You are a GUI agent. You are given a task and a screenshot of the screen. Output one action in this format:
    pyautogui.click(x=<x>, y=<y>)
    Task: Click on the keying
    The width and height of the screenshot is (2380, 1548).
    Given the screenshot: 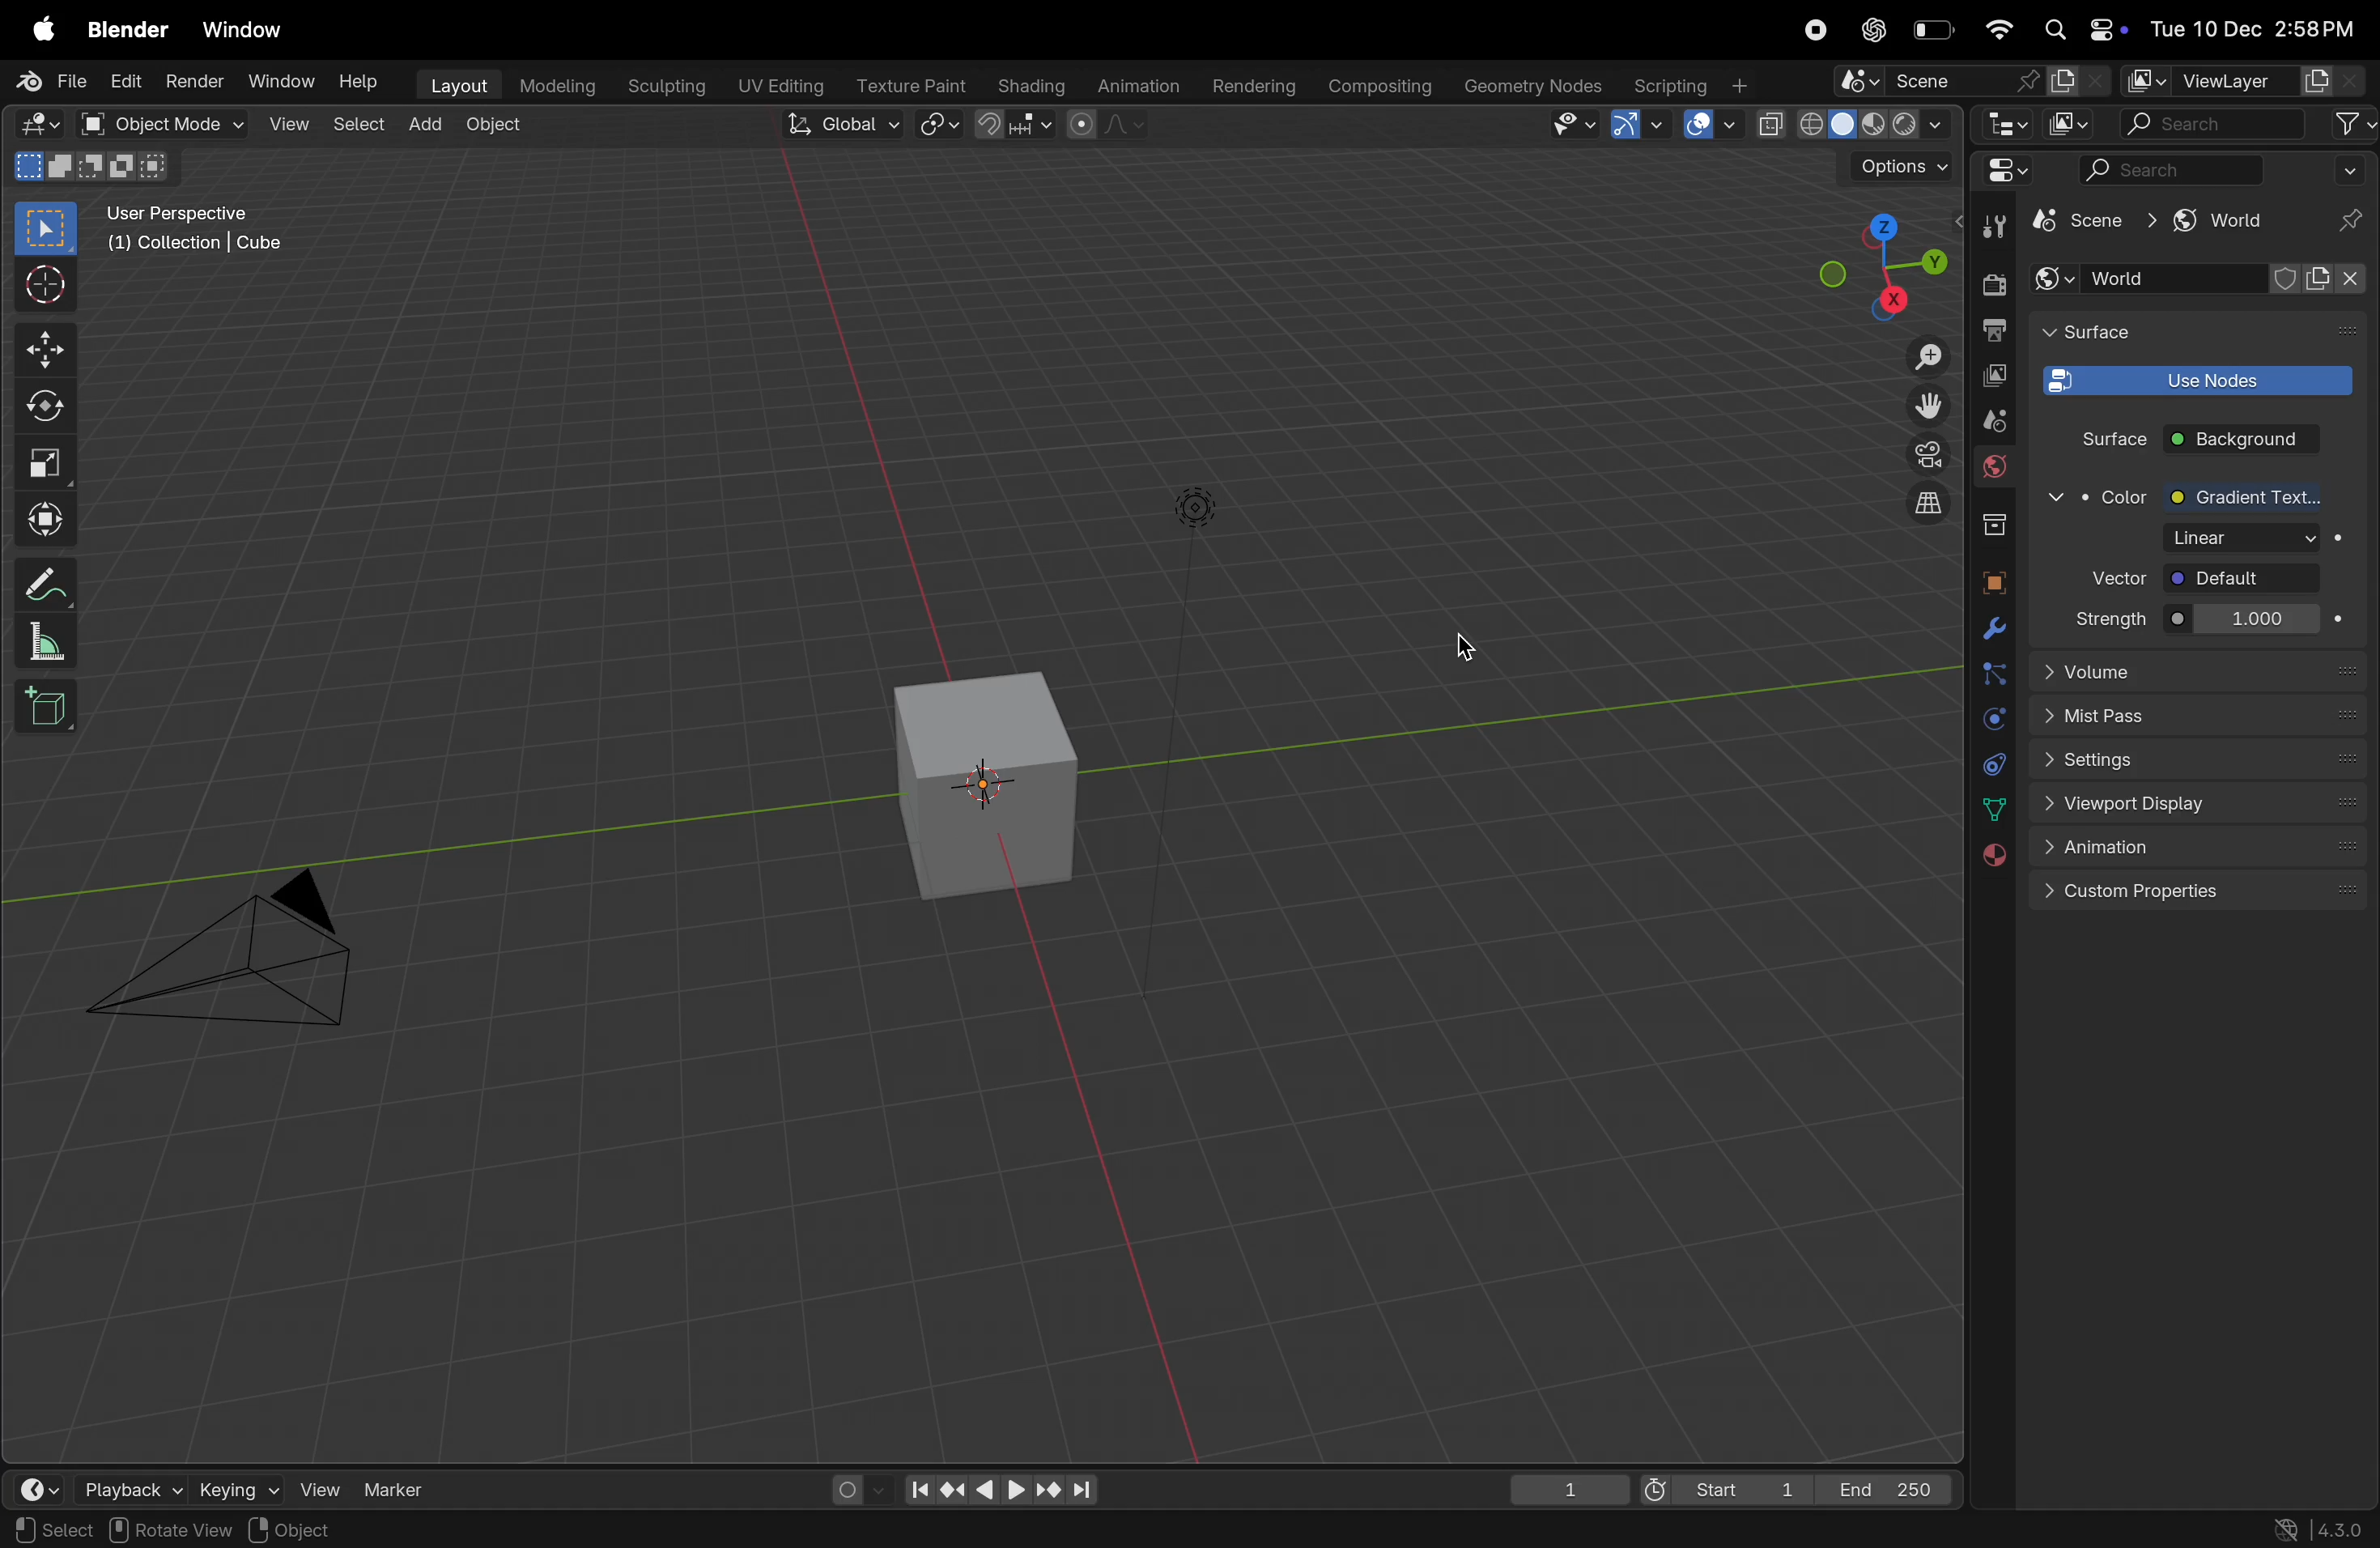 What is the action you would take?
    pyautogui.click(x=236, y=1486)
    